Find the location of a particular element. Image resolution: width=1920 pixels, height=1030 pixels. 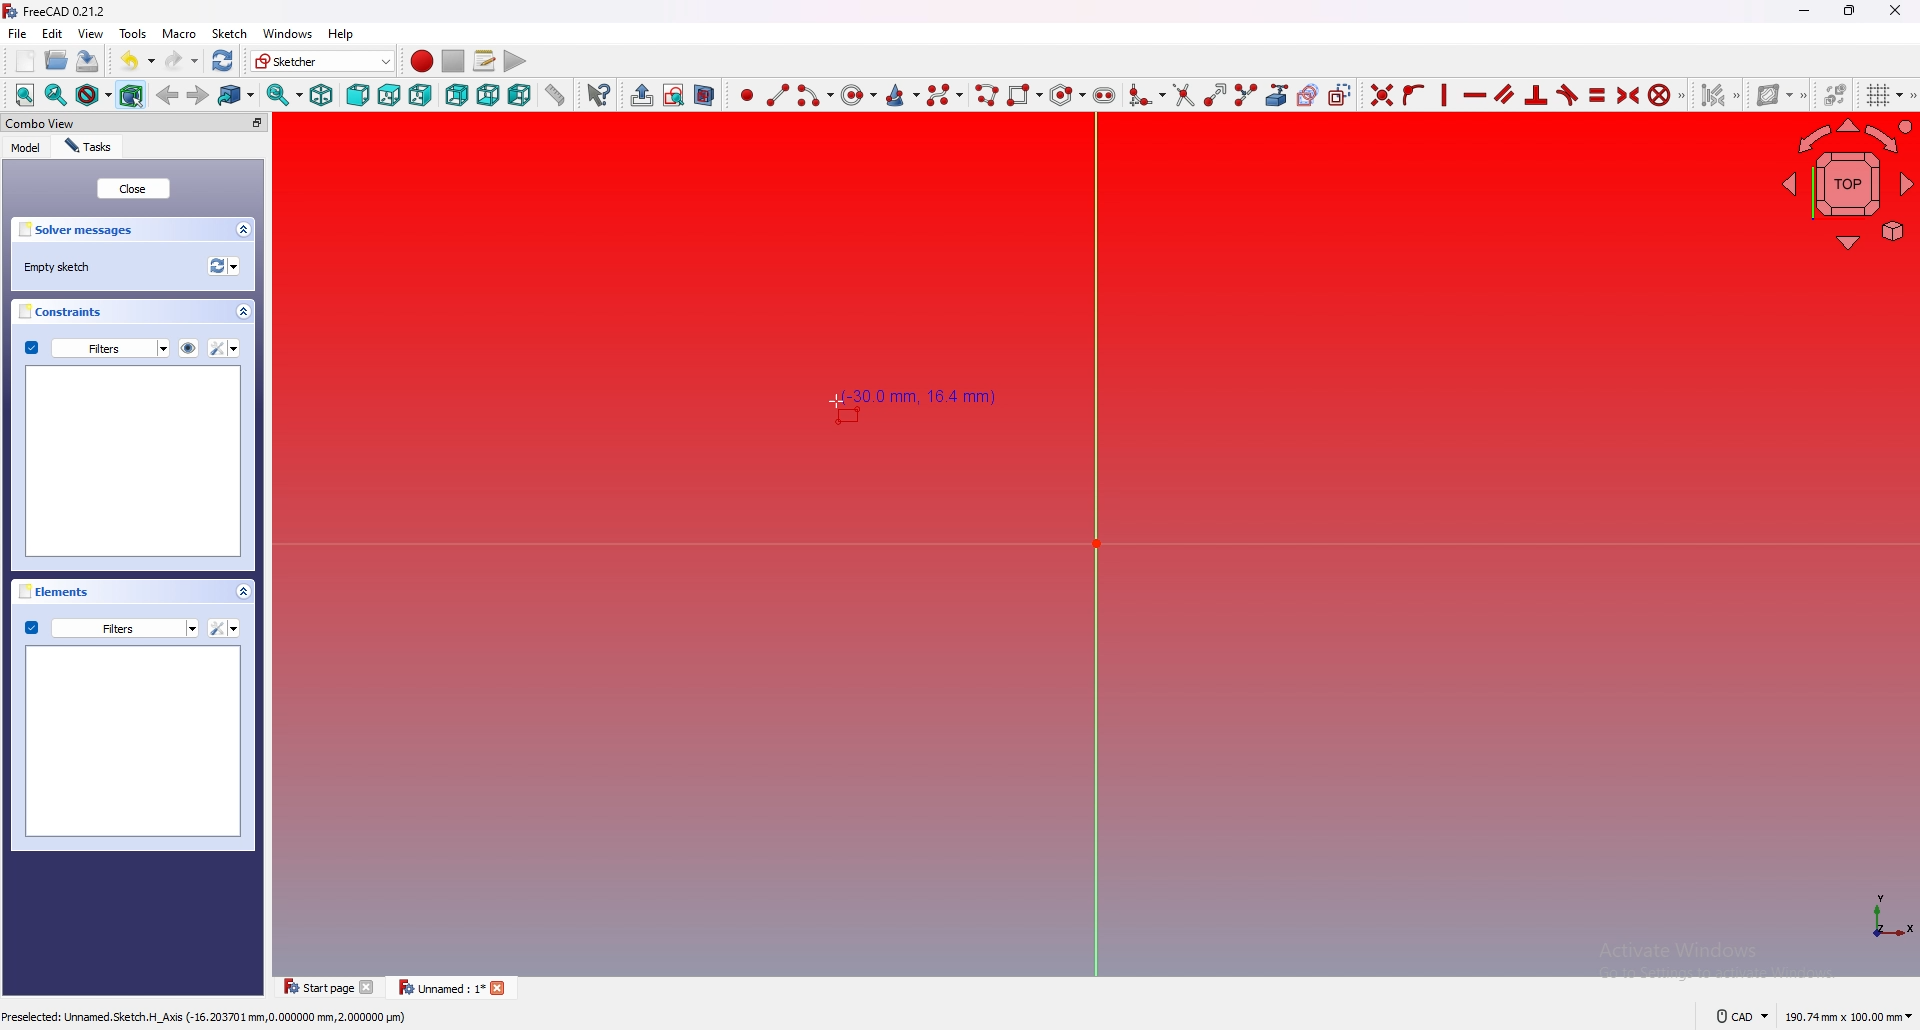

draw style is located at coordinates (94, 95).